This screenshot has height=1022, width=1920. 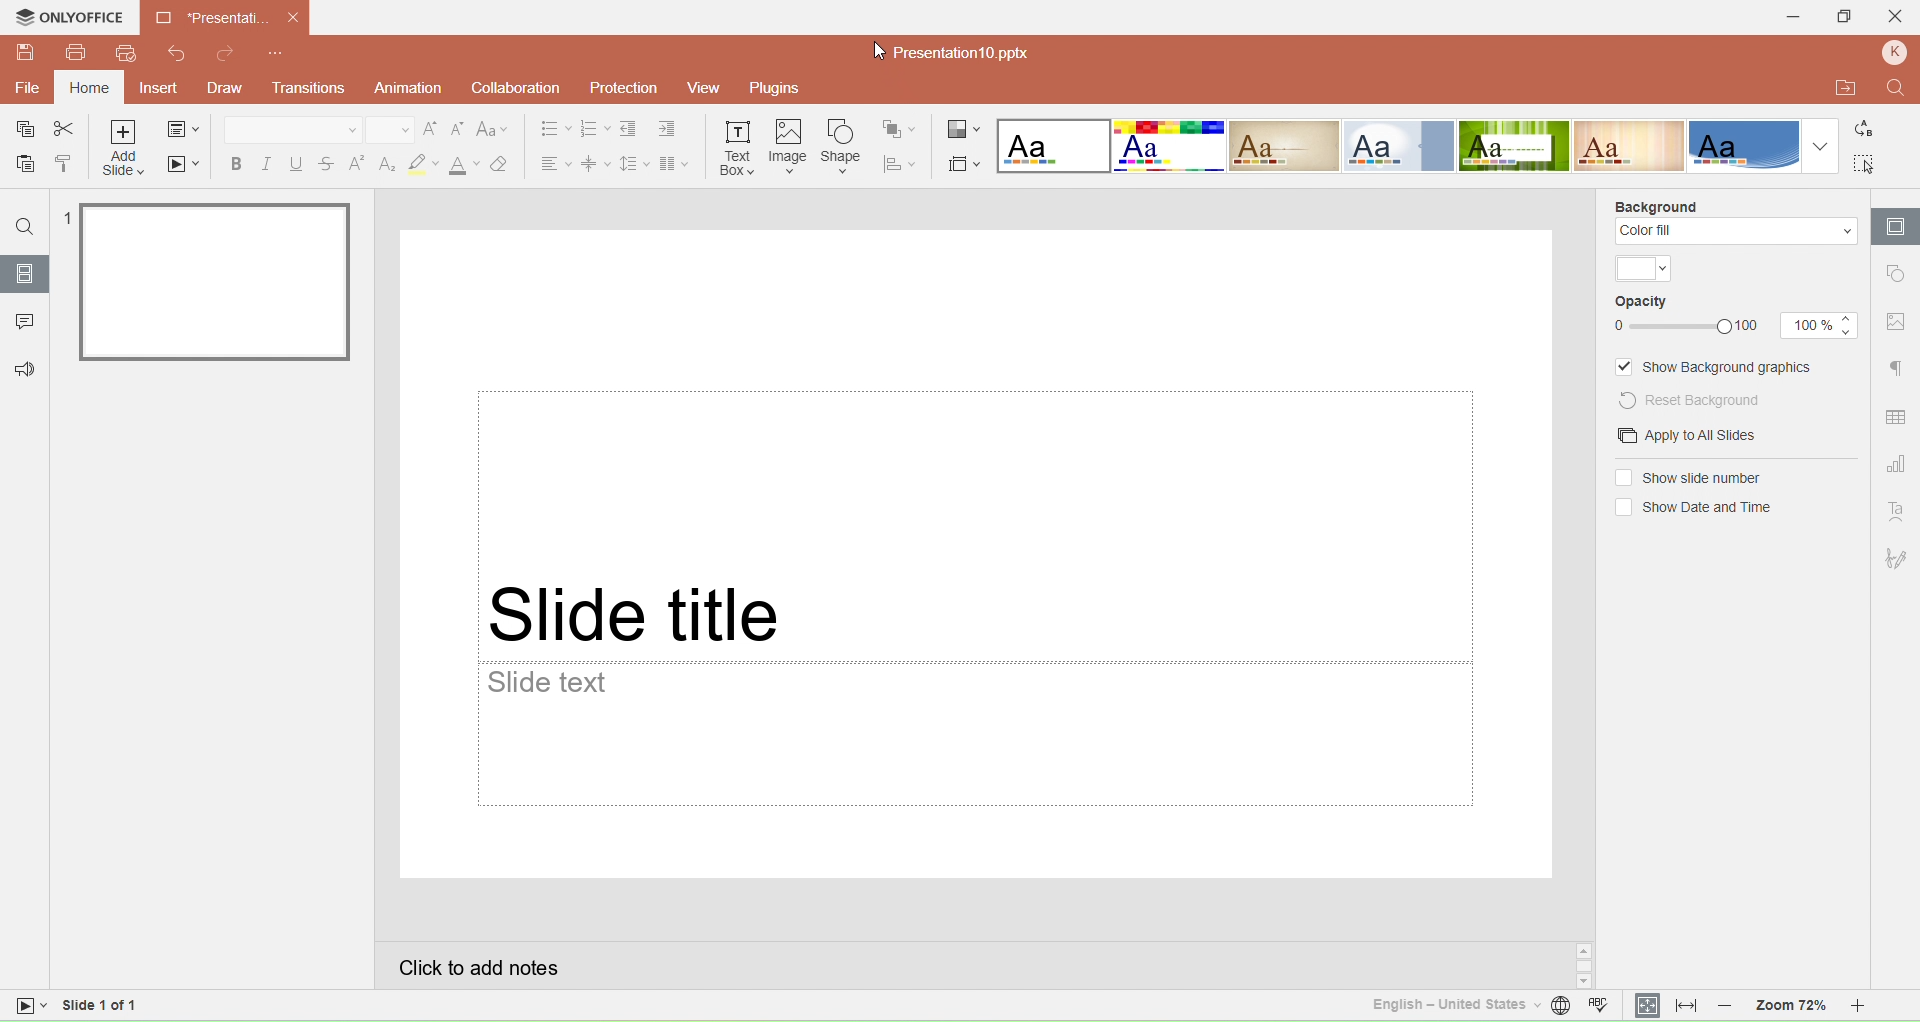 I want to click on Line spacing, so click(x=633, y=162).